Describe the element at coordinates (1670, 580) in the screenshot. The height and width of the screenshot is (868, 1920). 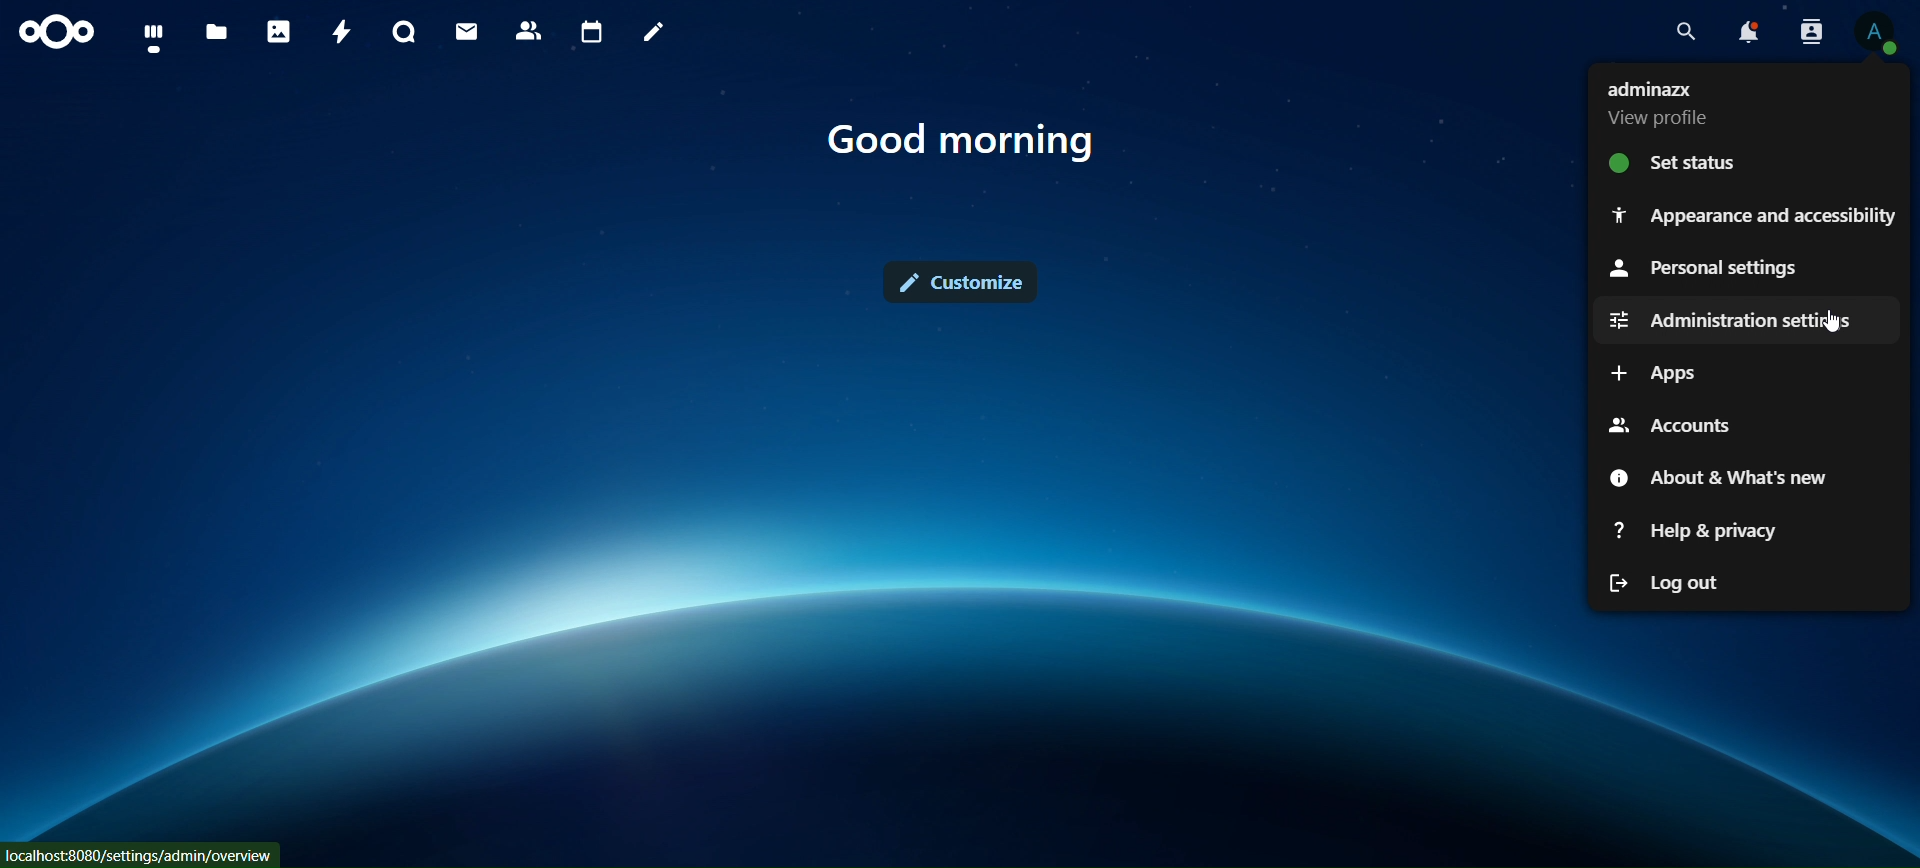
I see `log out` at that location.